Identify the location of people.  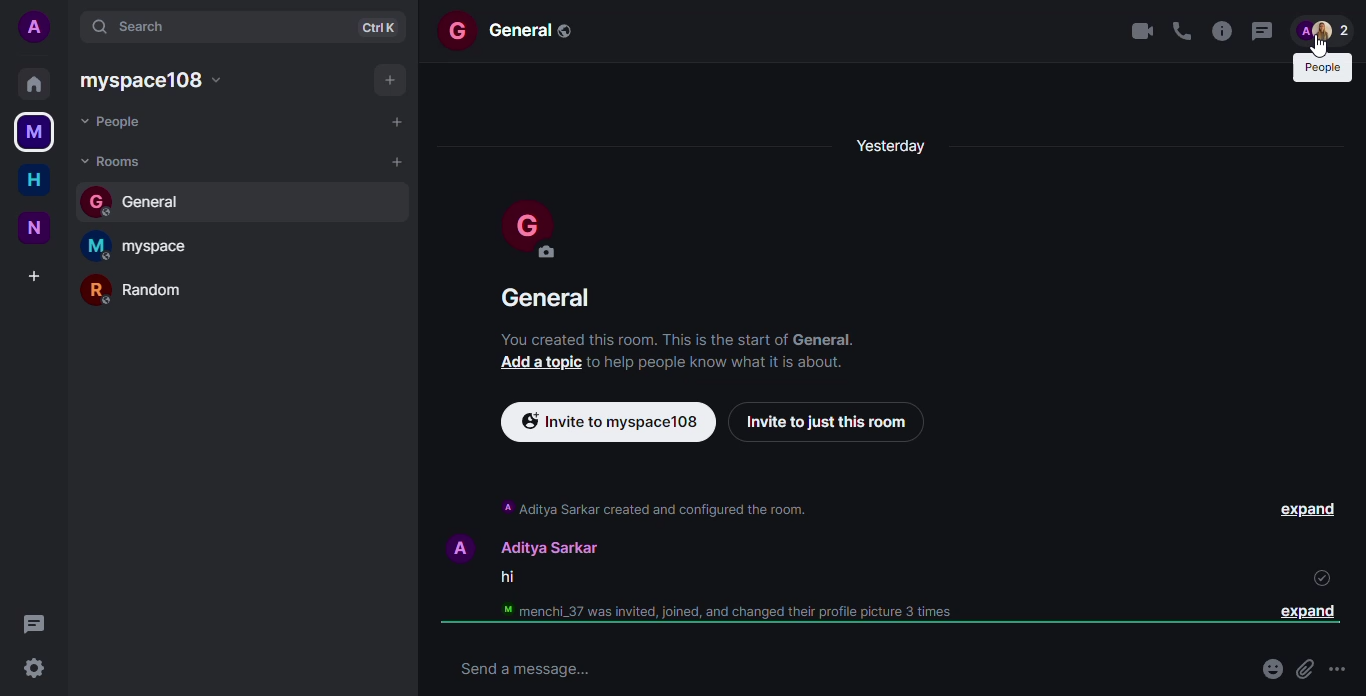
(1326, 31).